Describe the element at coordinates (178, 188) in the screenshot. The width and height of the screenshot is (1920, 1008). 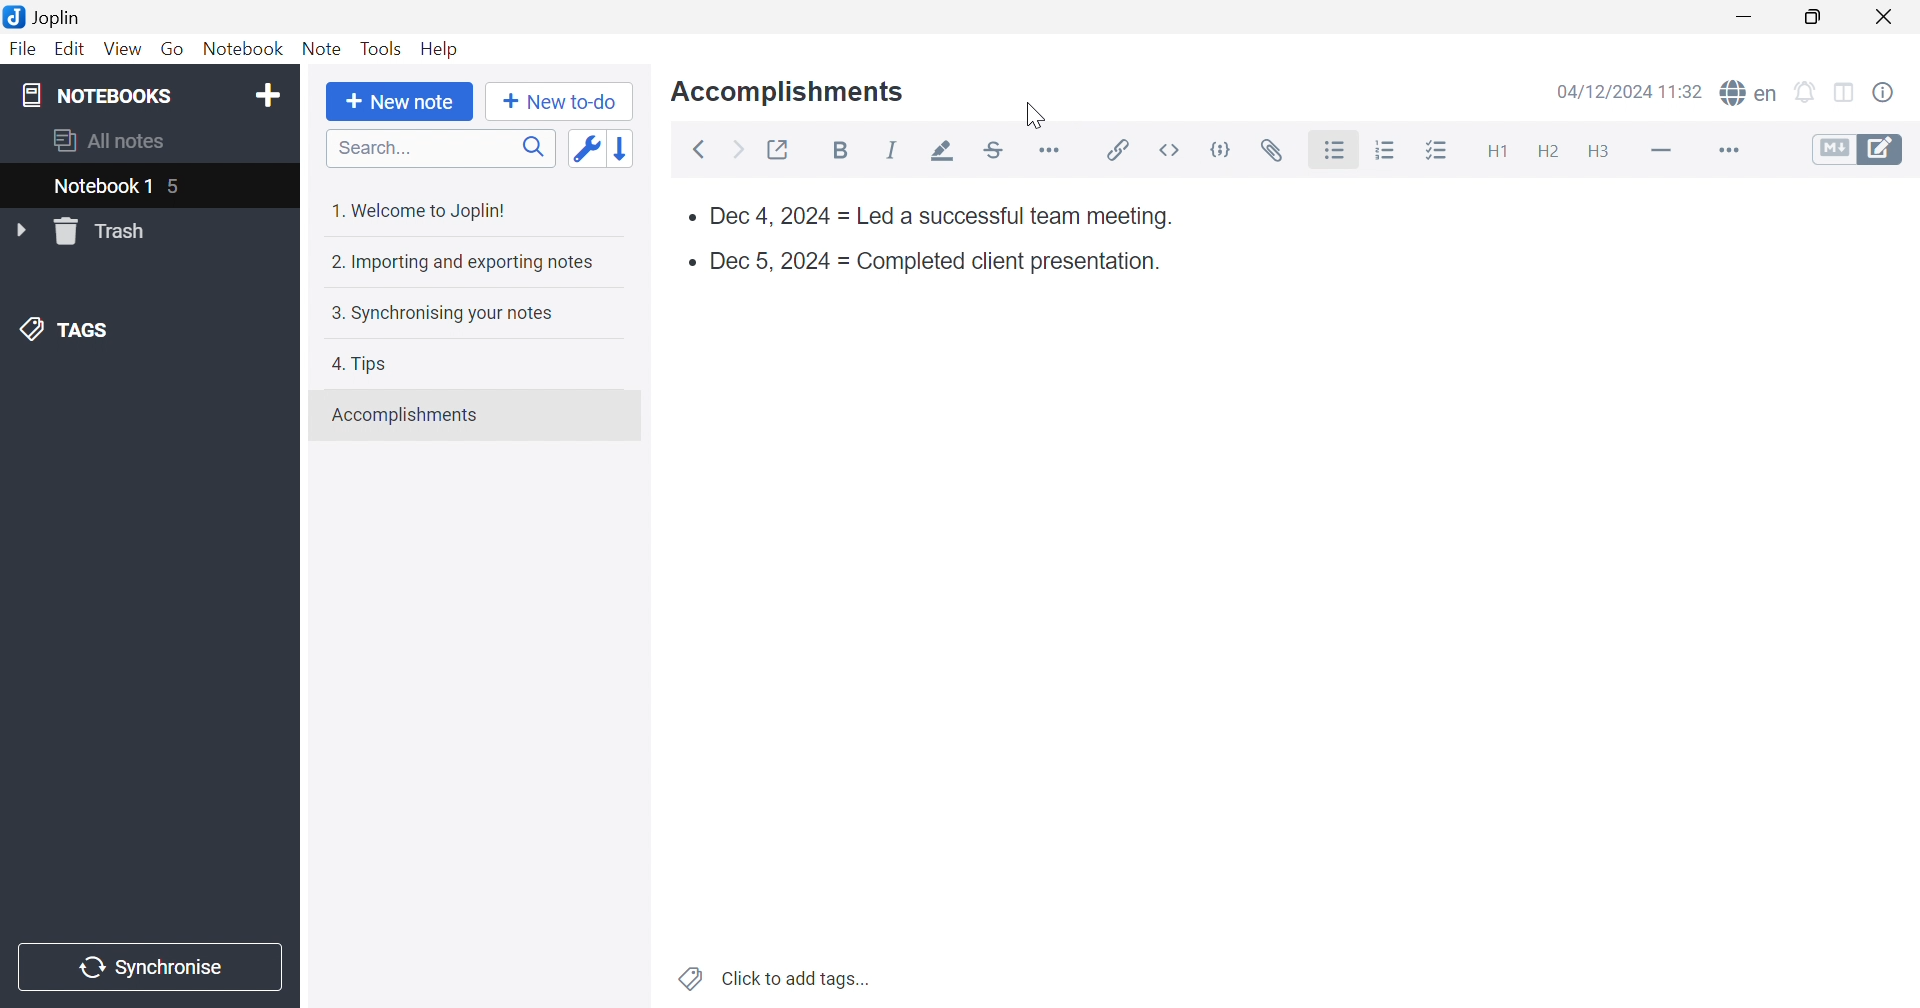
I see `5` at that location.